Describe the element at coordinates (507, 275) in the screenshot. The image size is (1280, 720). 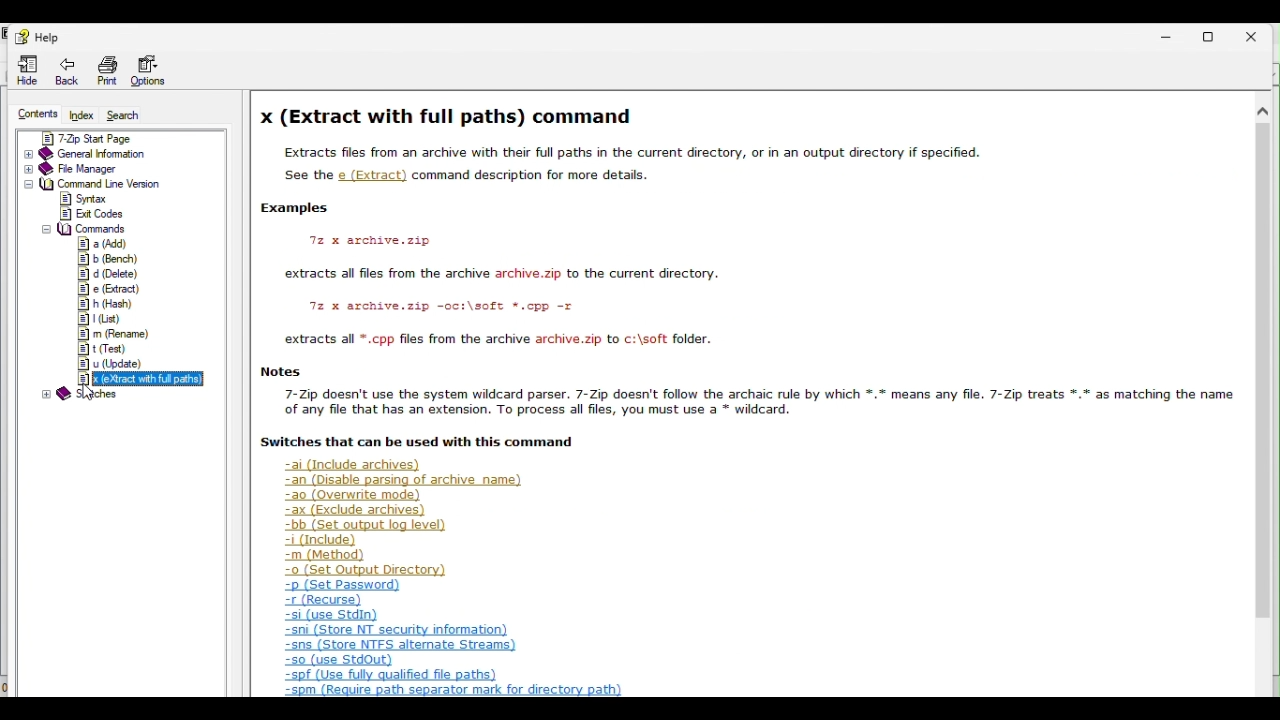
I see `‘extracts all files from the archive archive.zip to the current directory.` at that location.